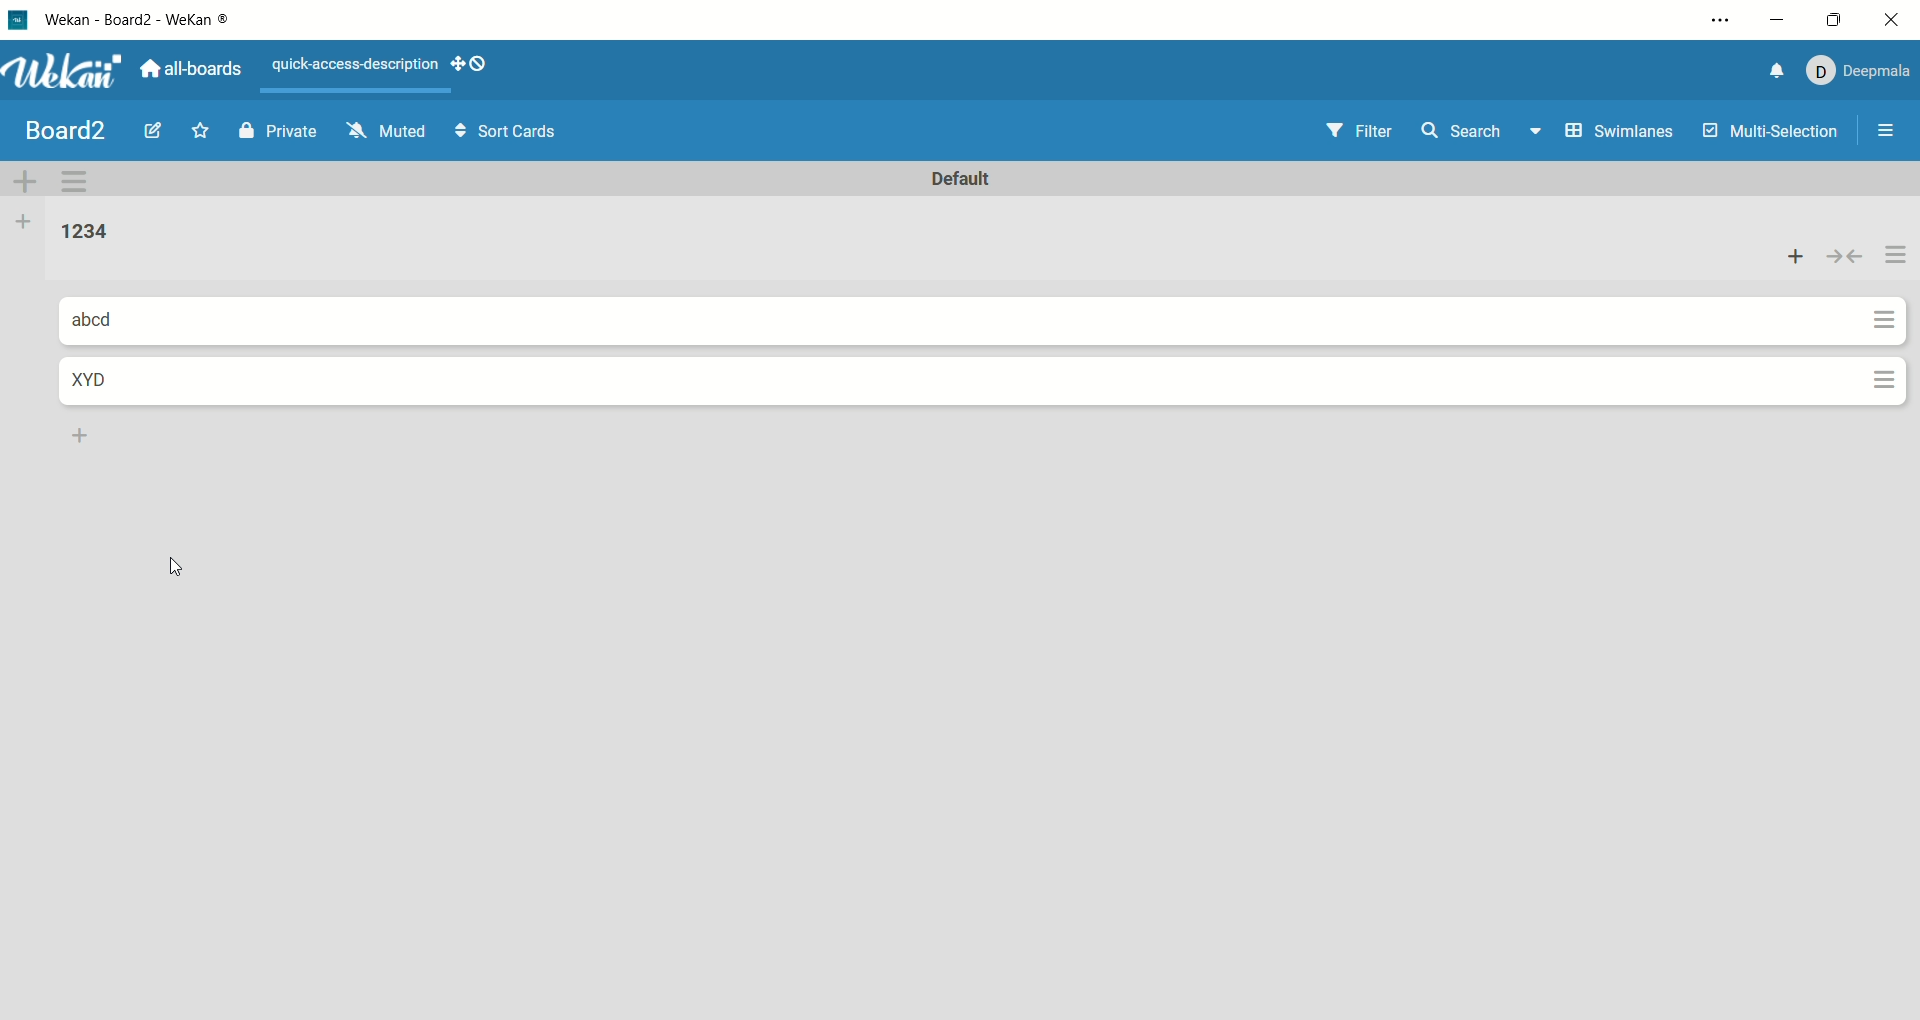 The image size is (1920, 1020). What do you see at coordinates (1486, 128) in the screenshot?
I see `search` at bounding box center [1486, 128].